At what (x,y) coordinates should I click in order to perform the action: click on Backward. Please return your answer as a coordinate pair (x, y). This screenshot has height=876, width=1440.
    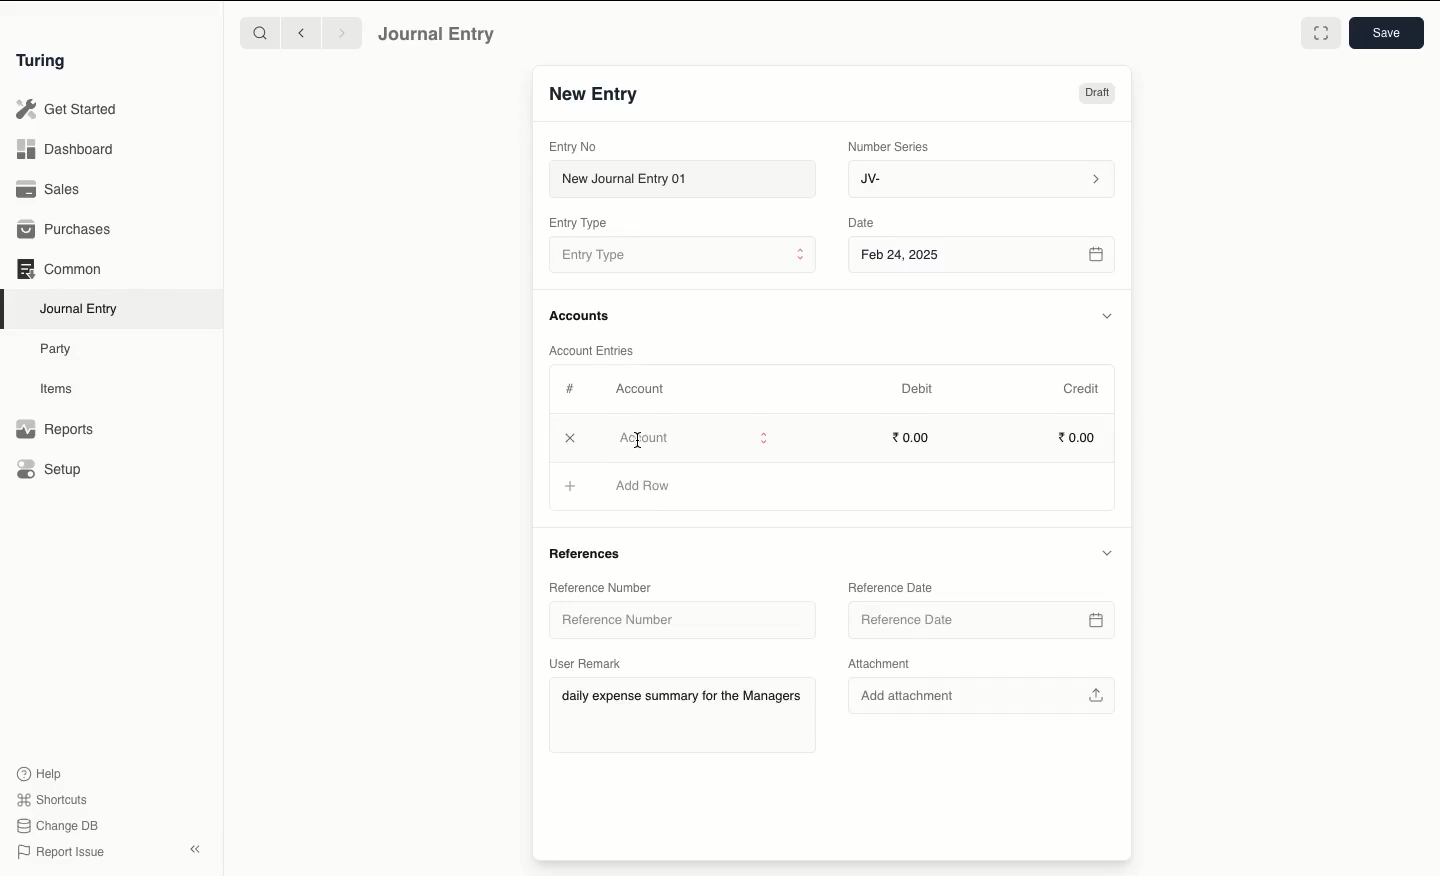
    Looking at the image, I should click on (301, 32).